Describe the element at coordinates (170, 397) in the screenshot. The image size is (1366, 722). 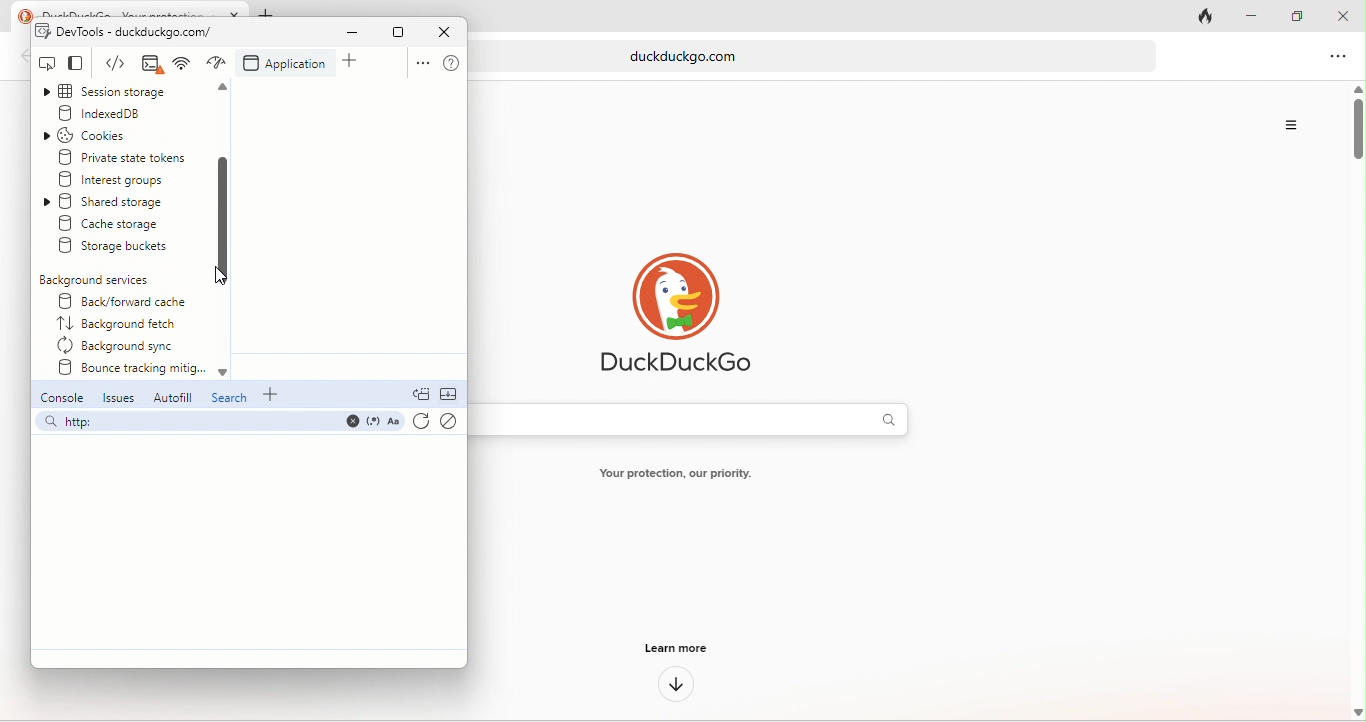
I see `autofill` at that location.